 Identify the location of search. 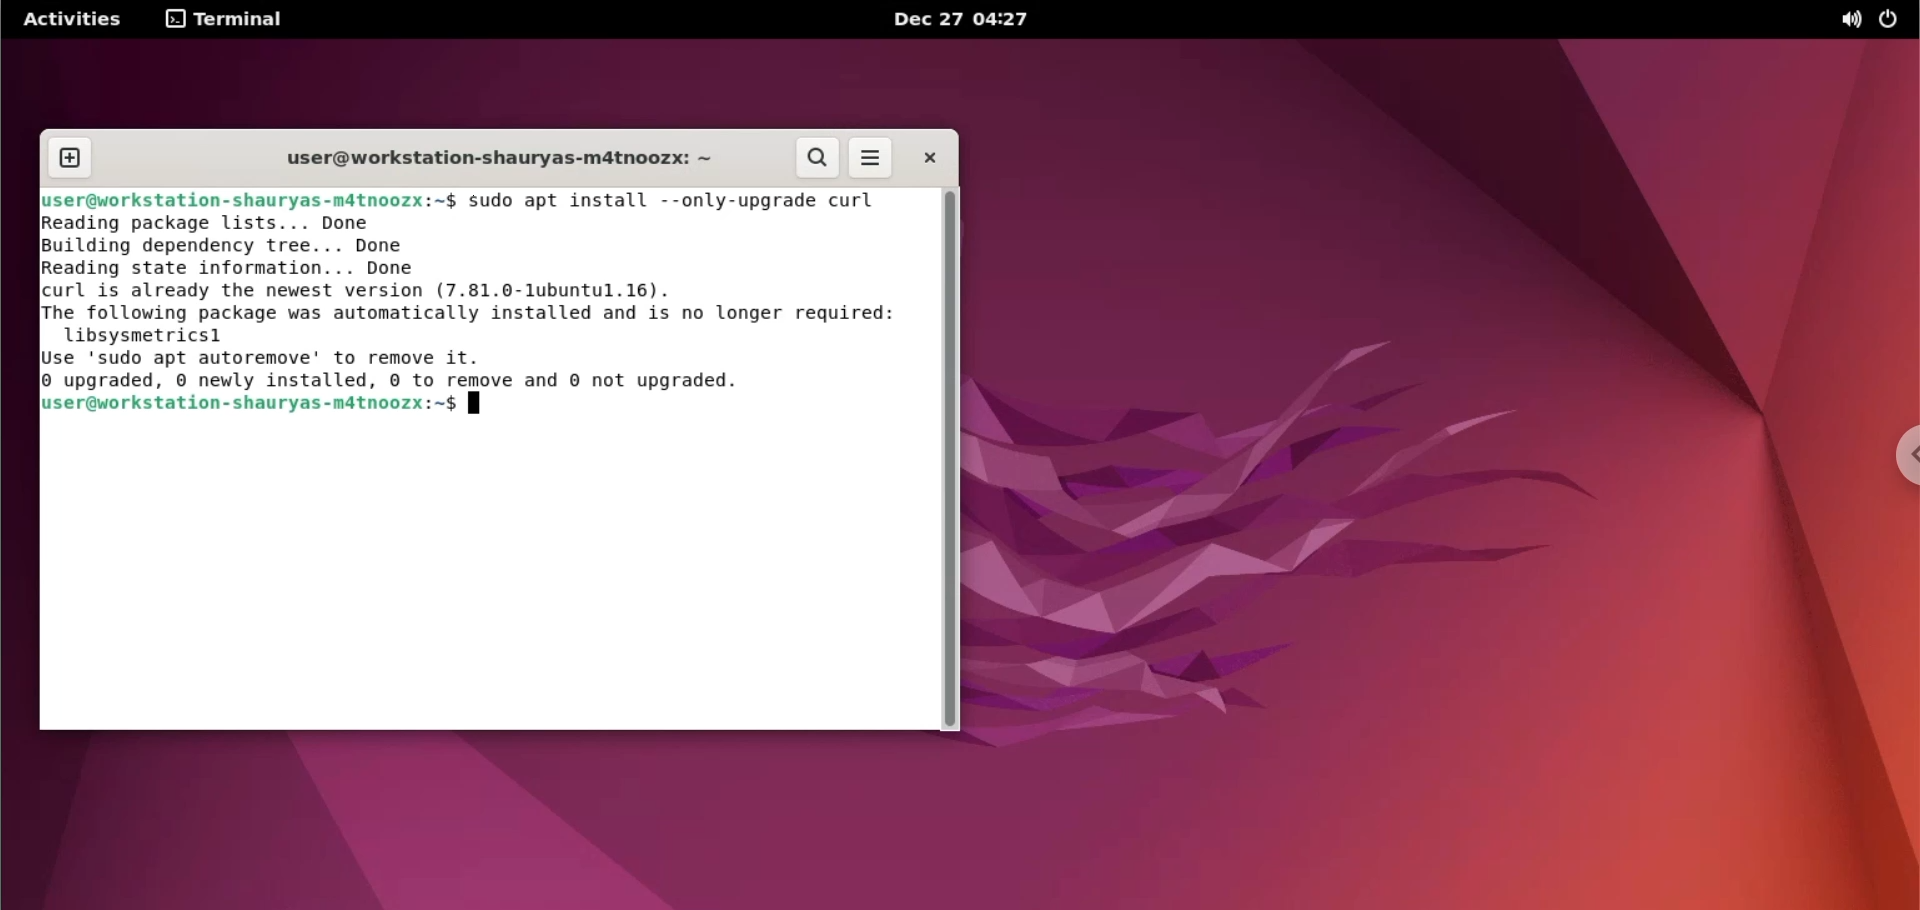
(819, 158).